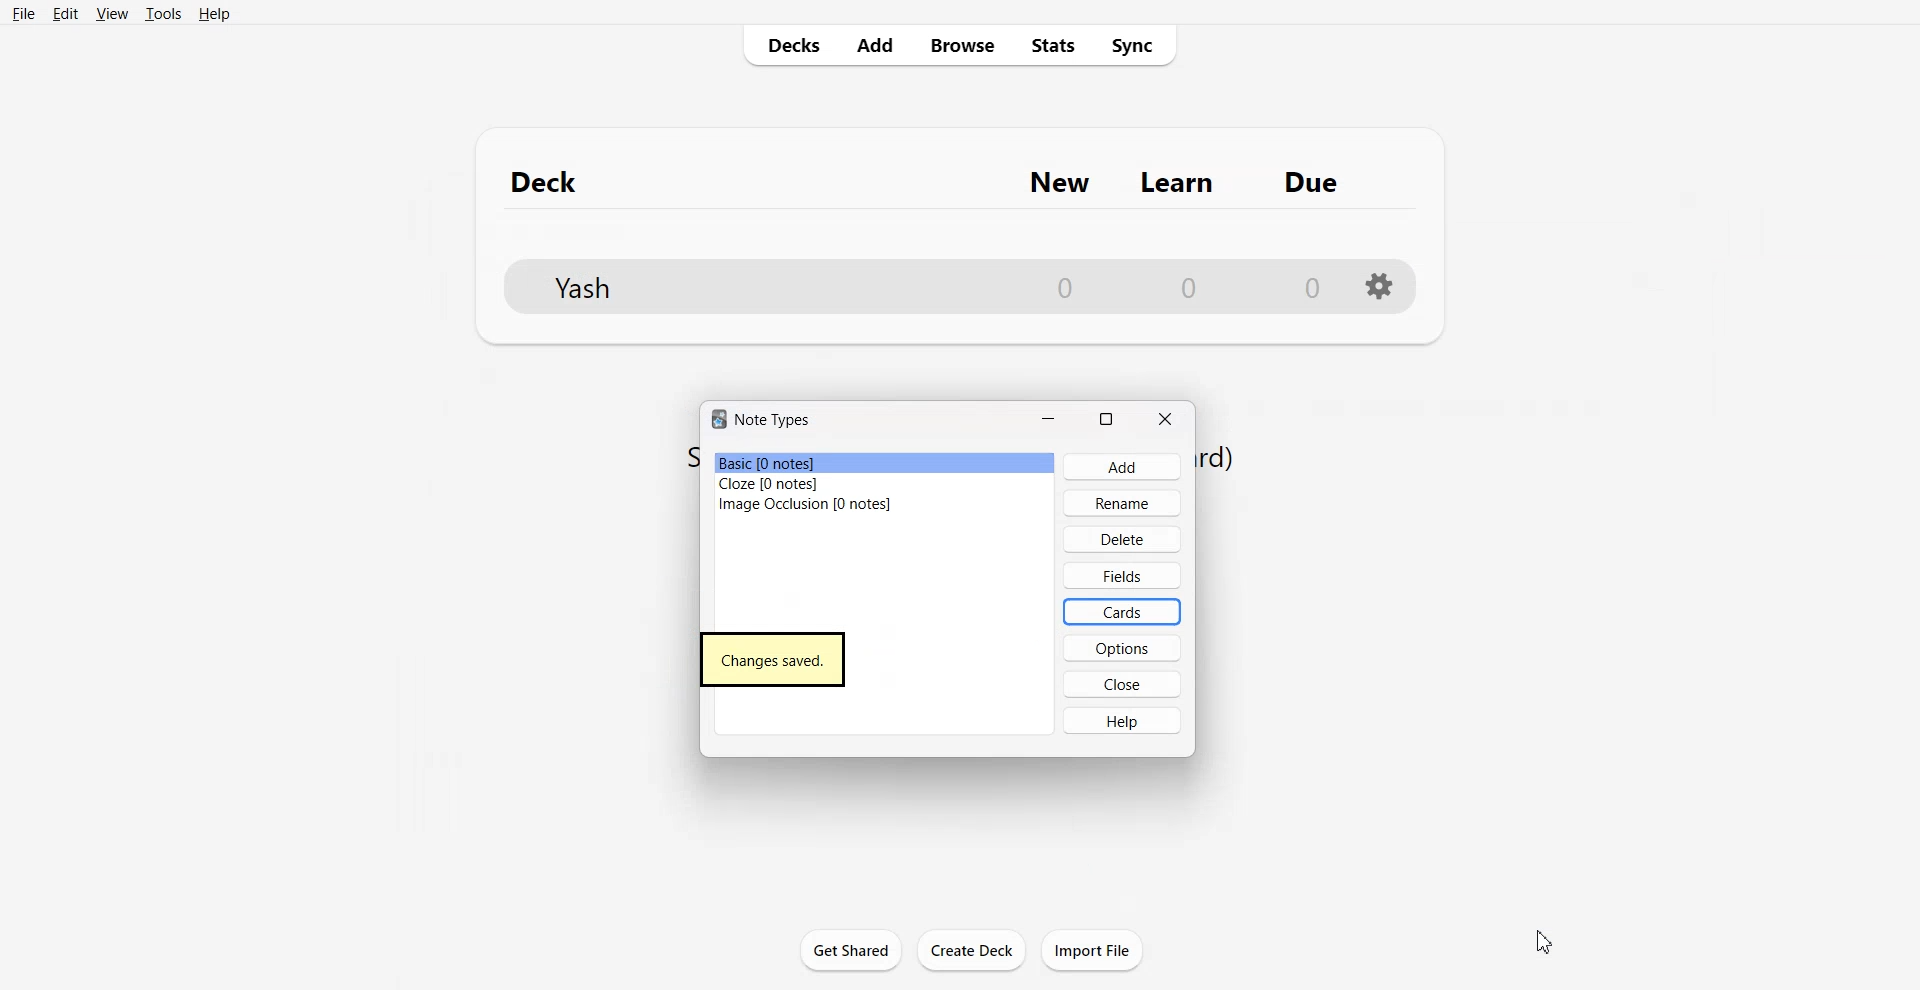 This screenshot has height=990, width=1920. What do you see at coordinates (1380, 285) in the screenshot?
I see `Setting` at bounding box center [1380, 285].